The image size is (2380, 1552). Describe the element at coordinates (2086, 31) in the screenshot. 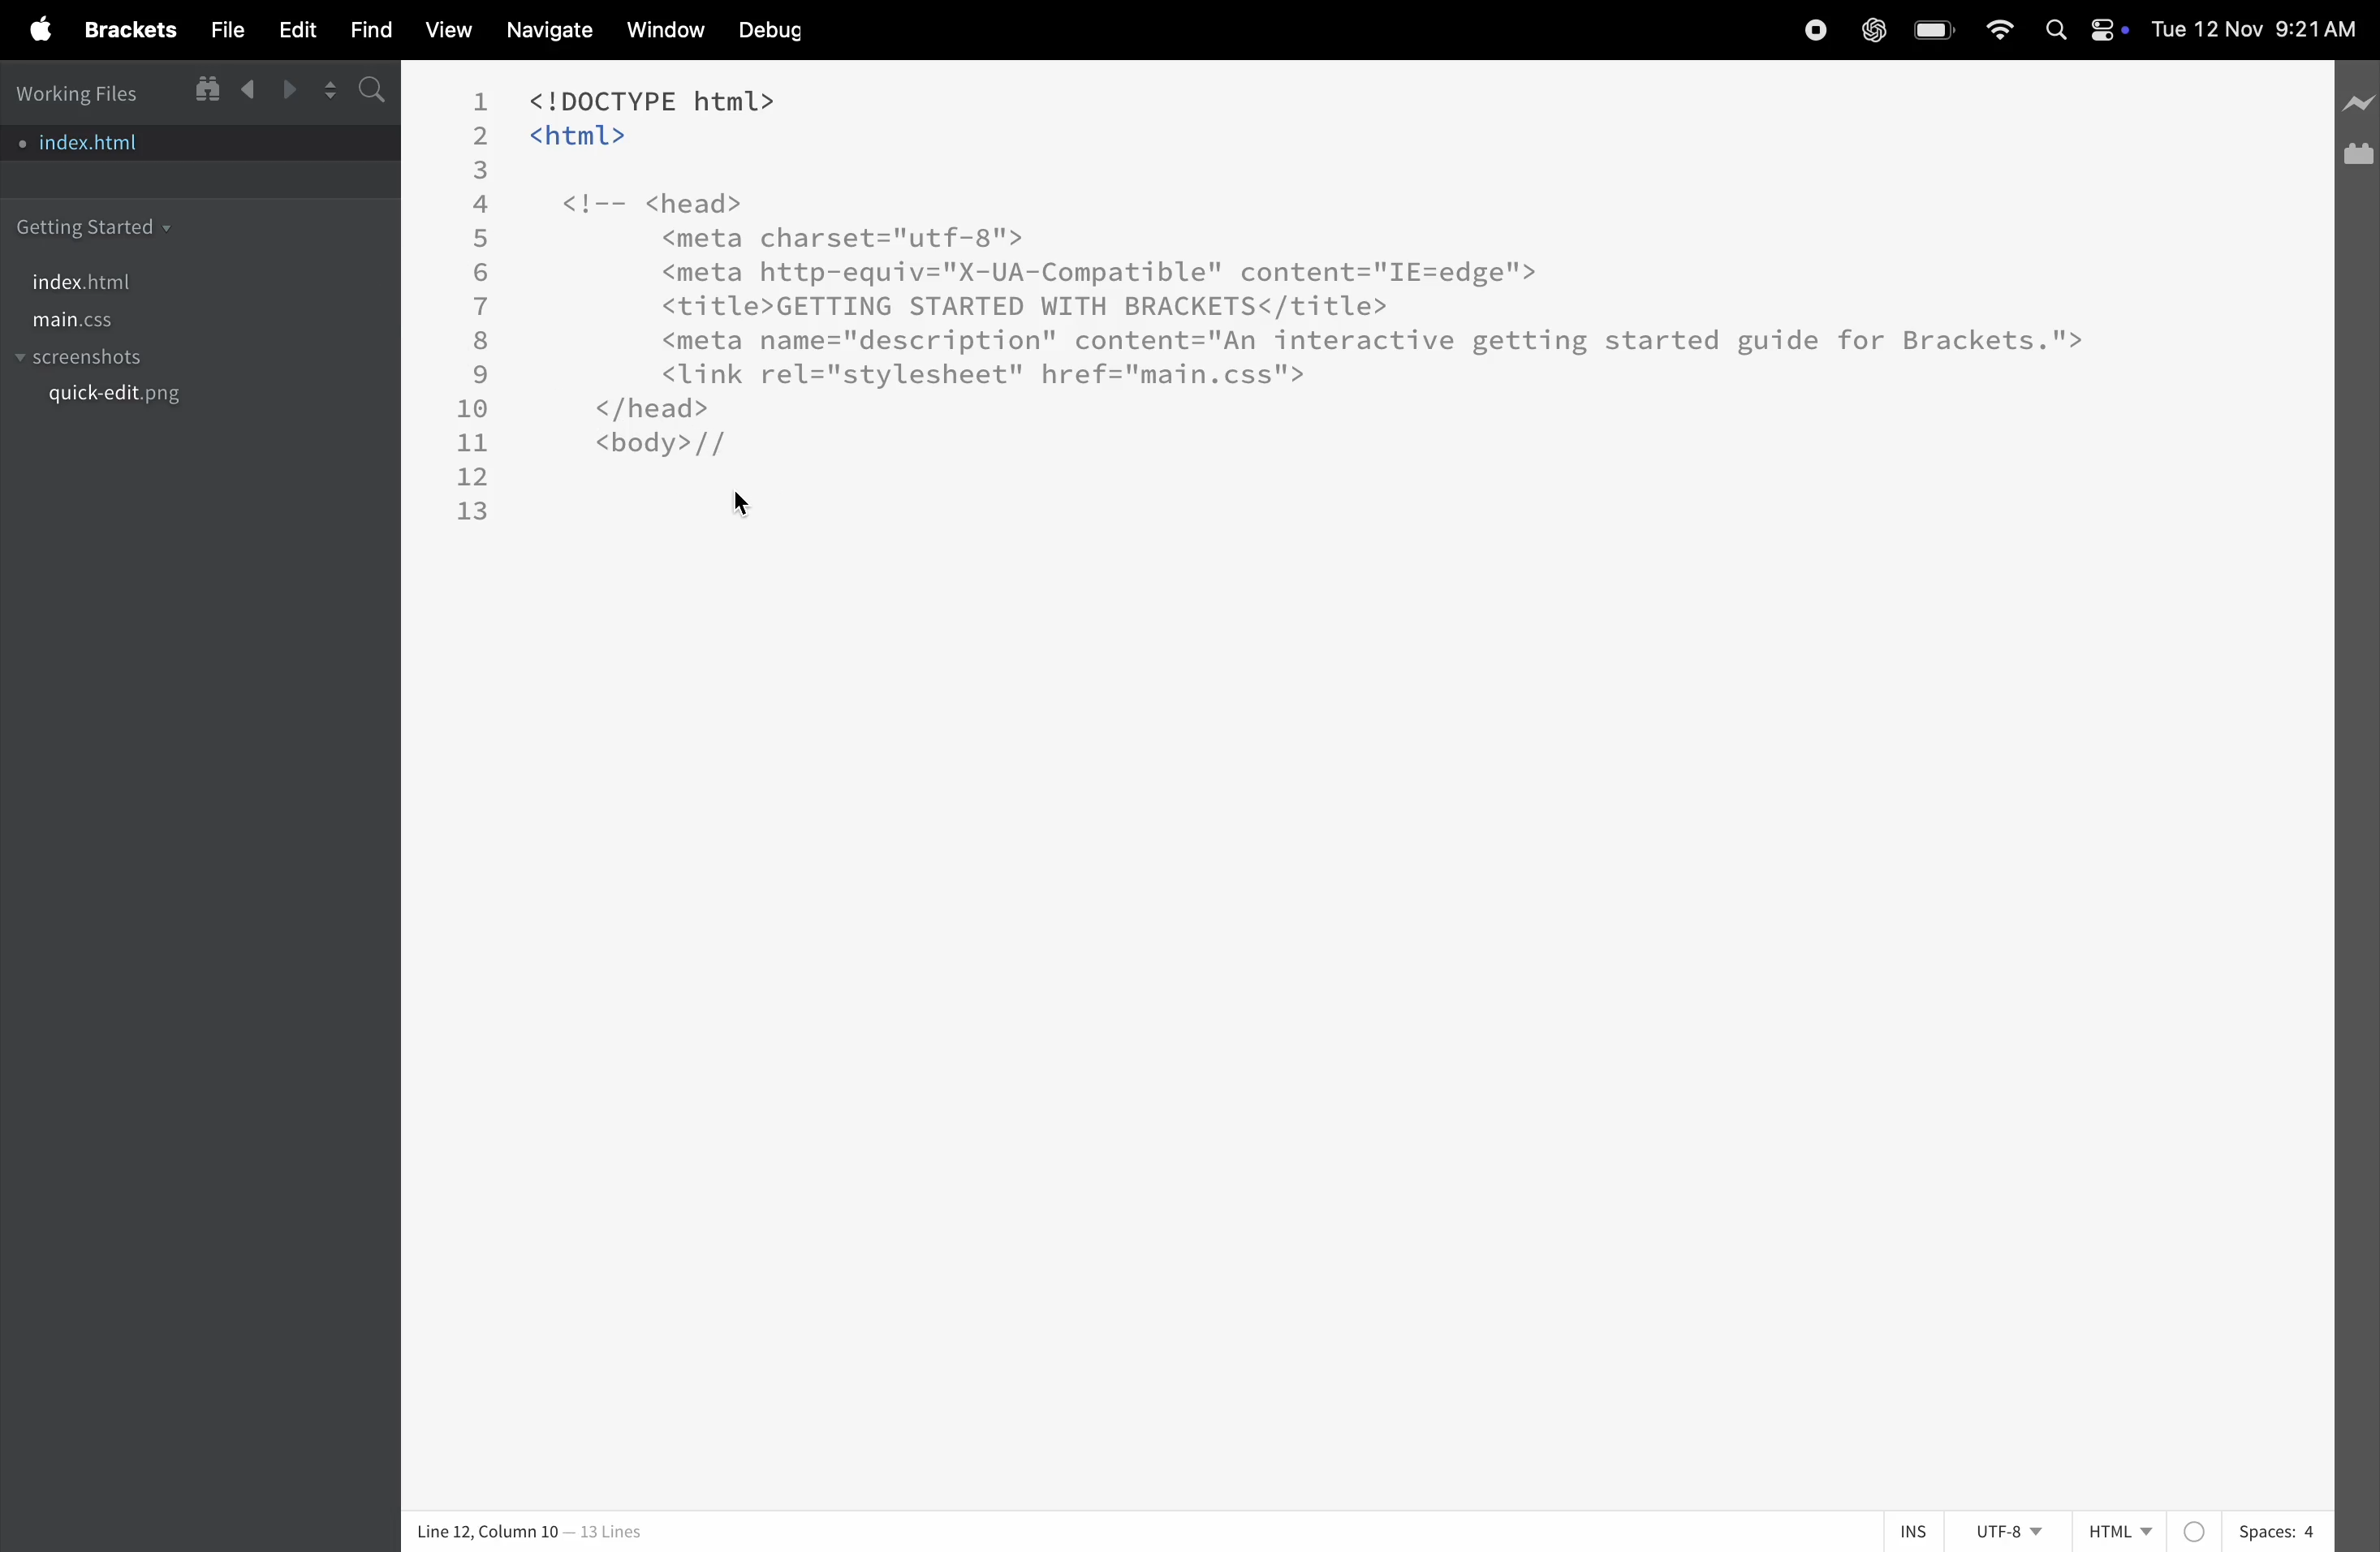

I see `apple widgets` at that location.